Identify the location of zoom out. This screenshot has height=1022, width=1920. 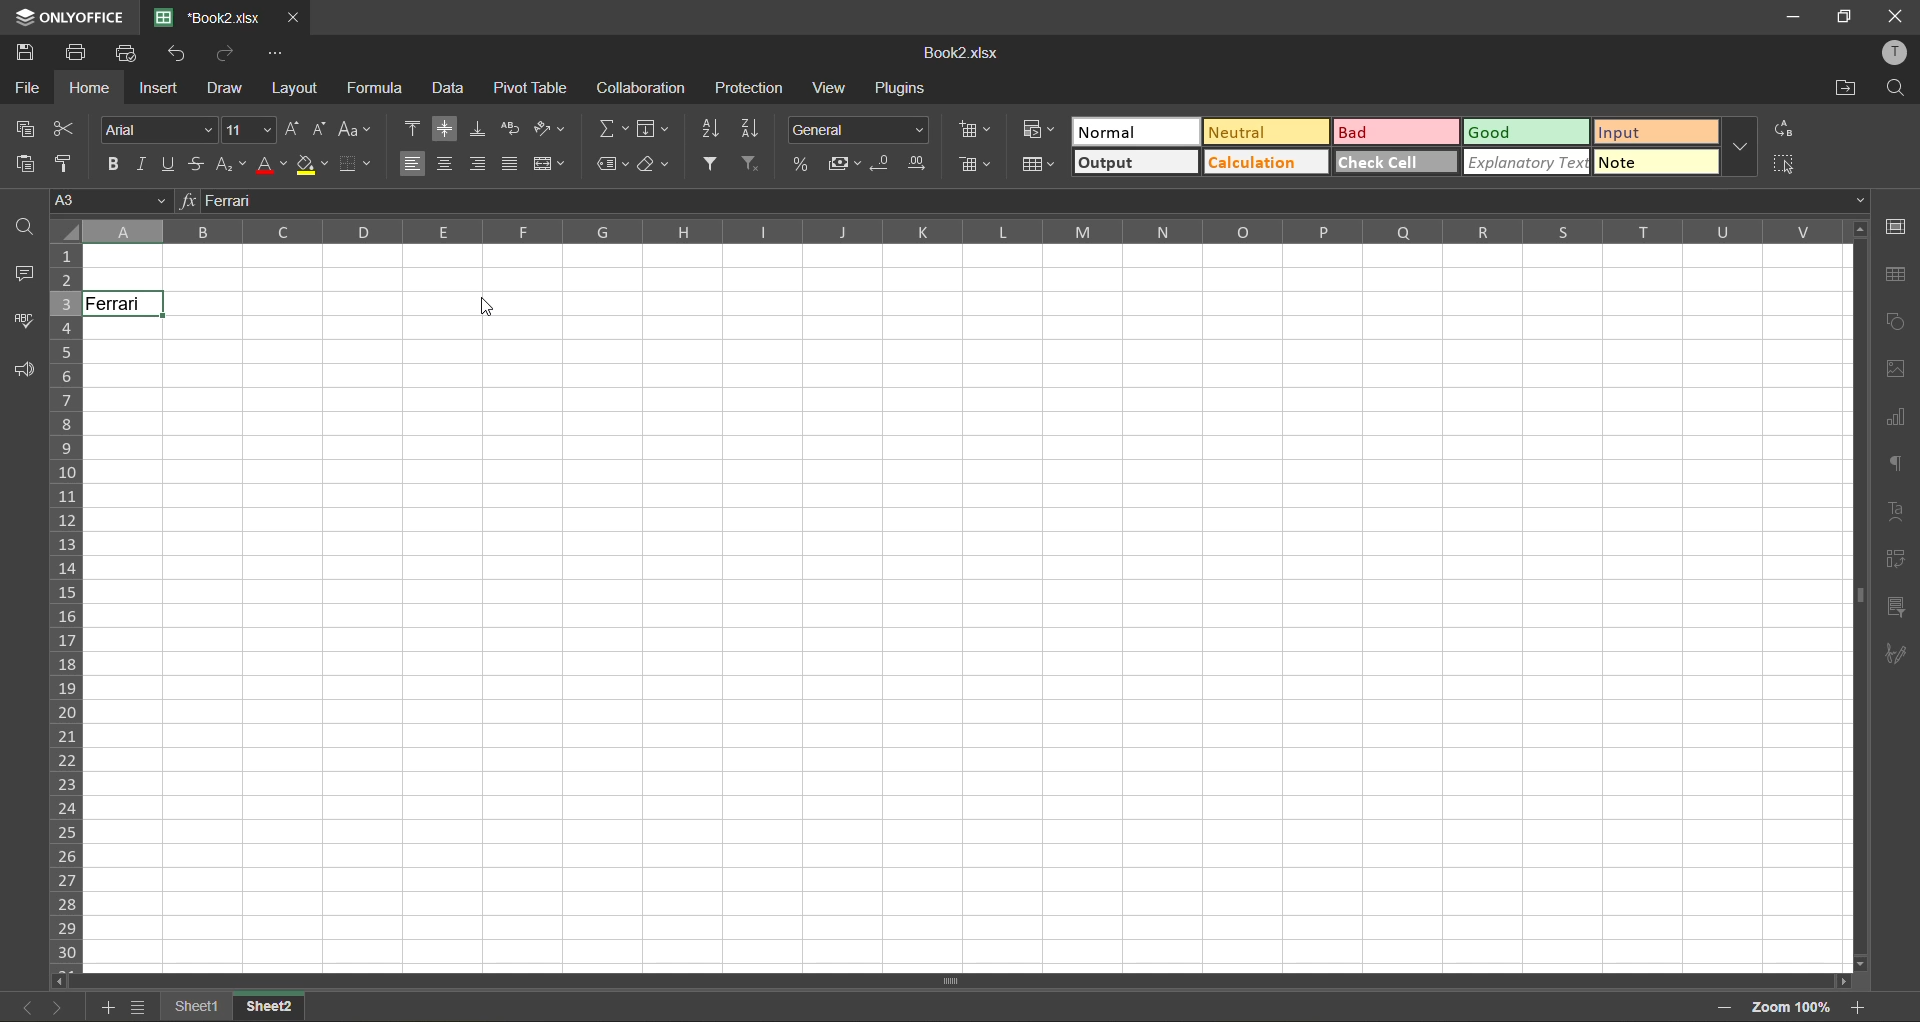
(1724, 1006).